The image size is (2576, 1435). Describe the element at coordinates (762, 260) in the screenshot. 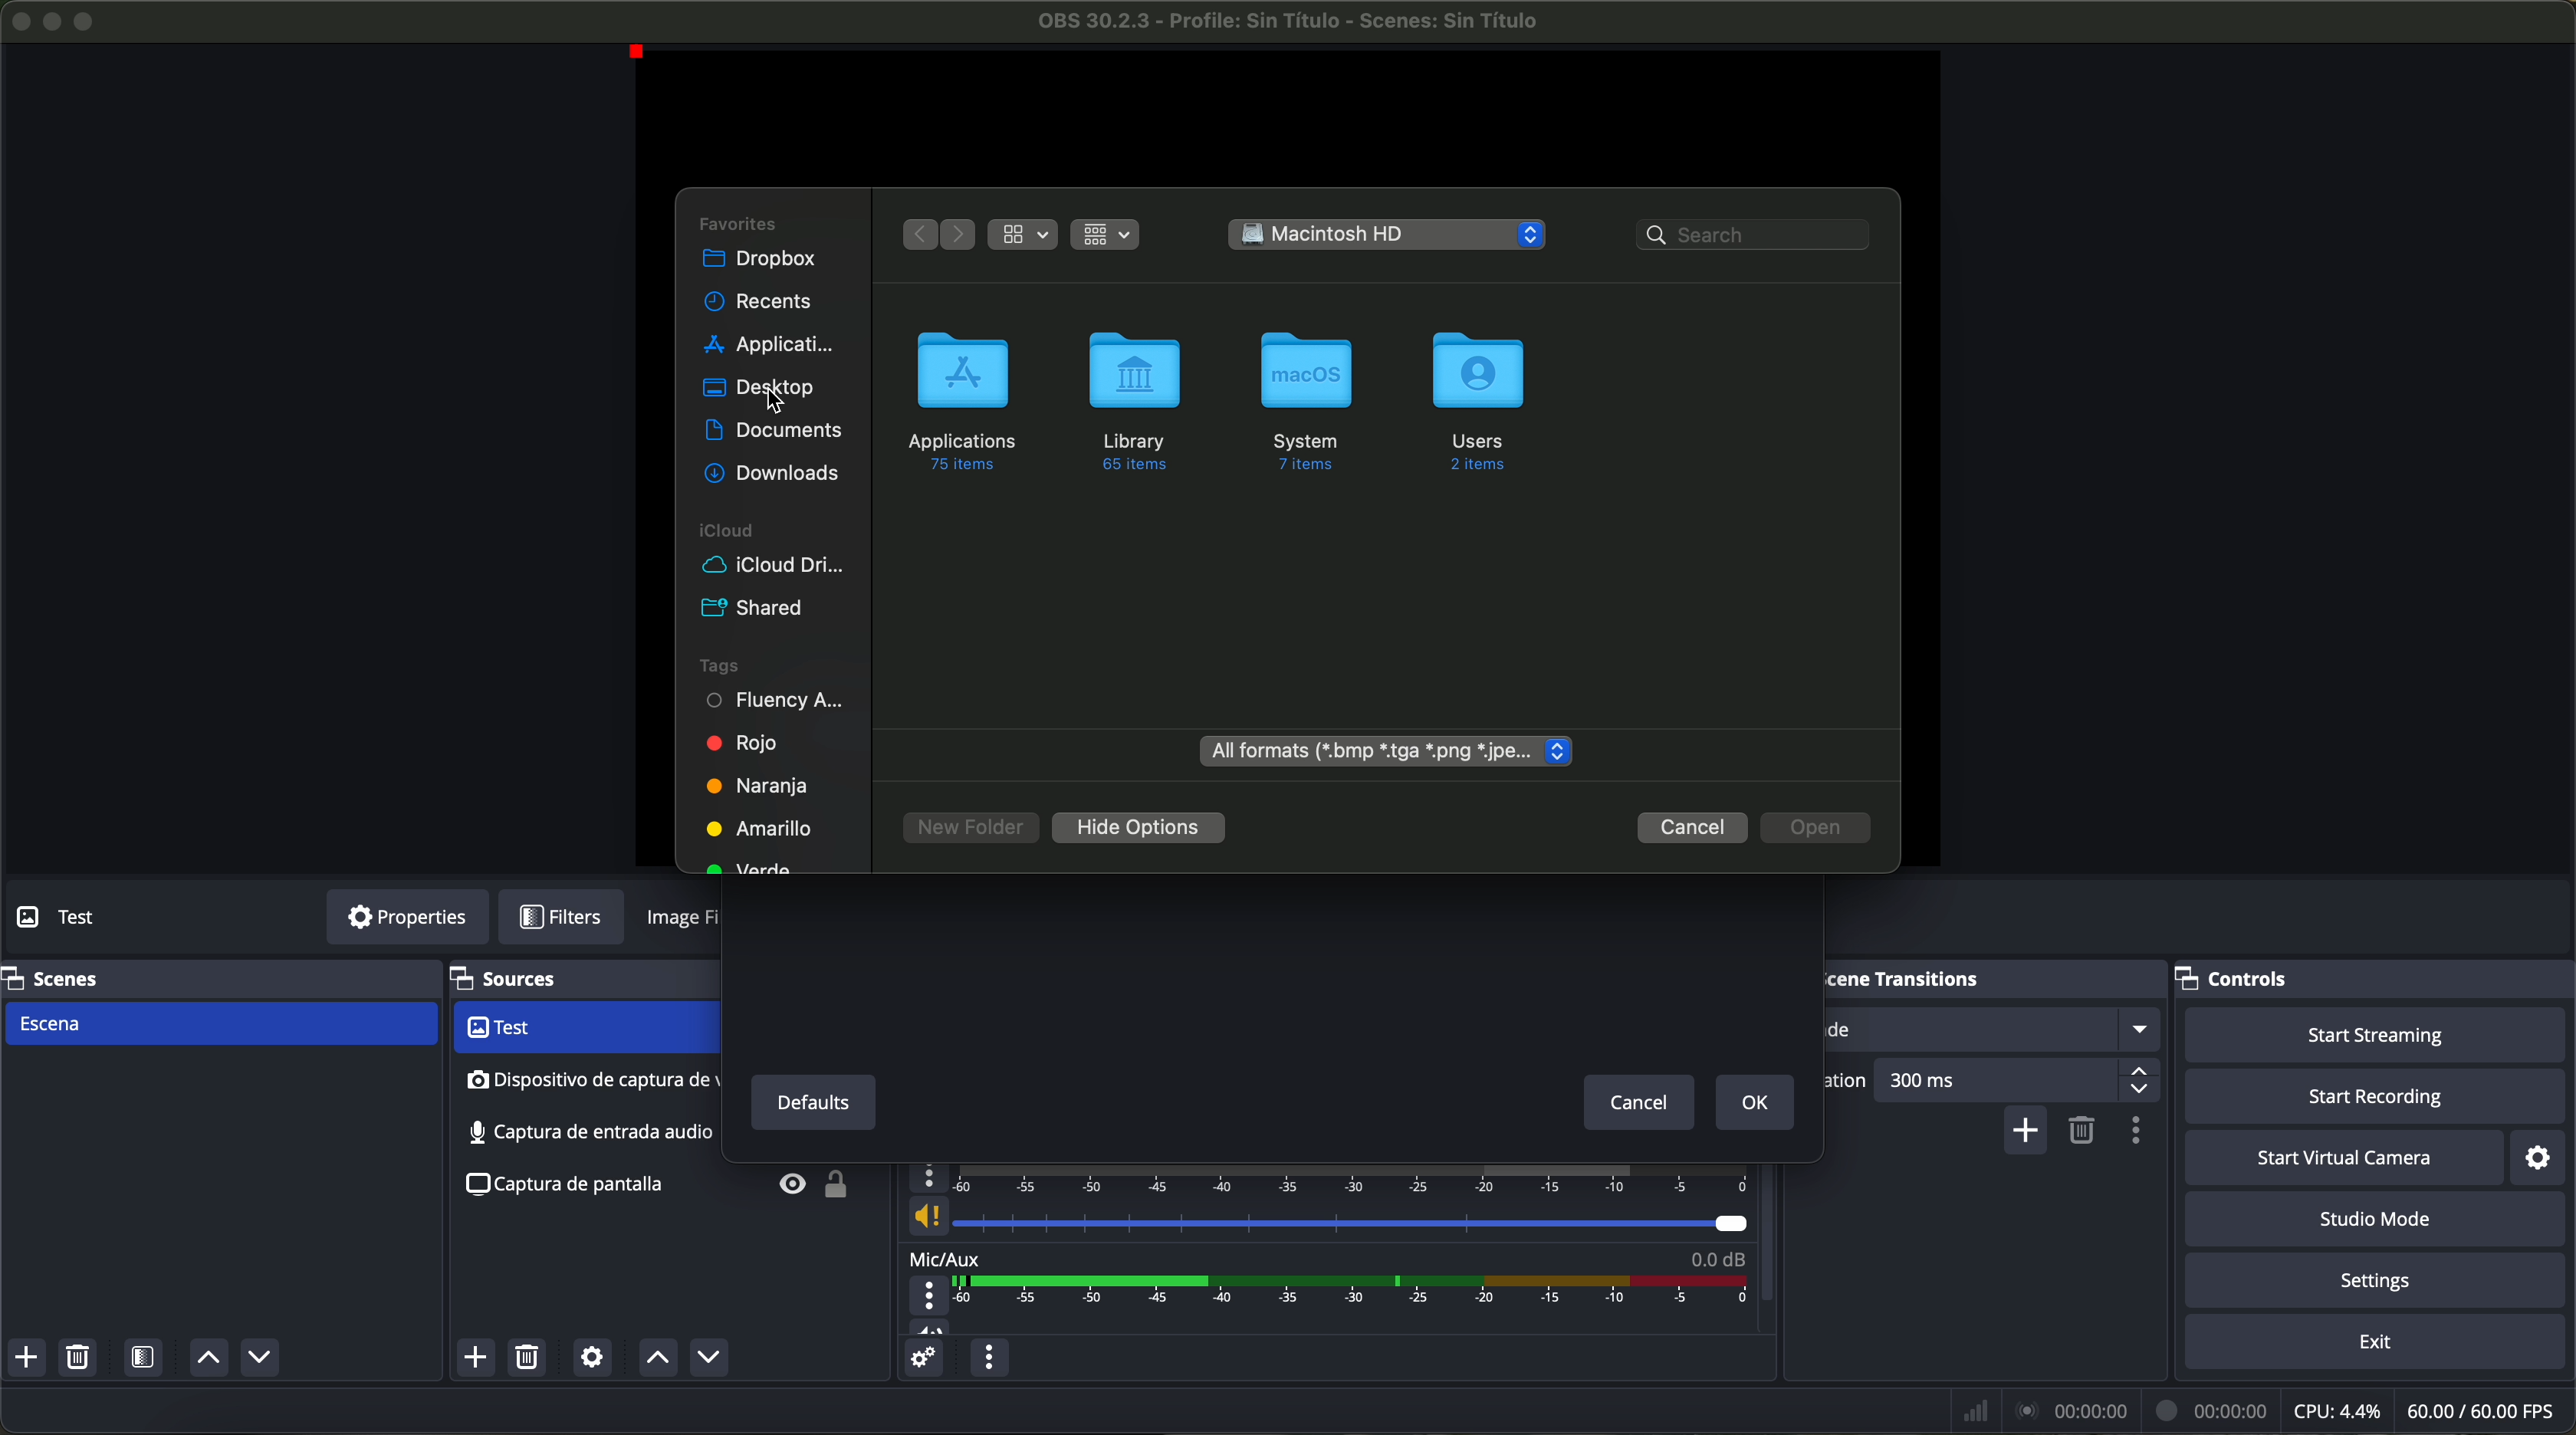

I see `dropbox` at that location.